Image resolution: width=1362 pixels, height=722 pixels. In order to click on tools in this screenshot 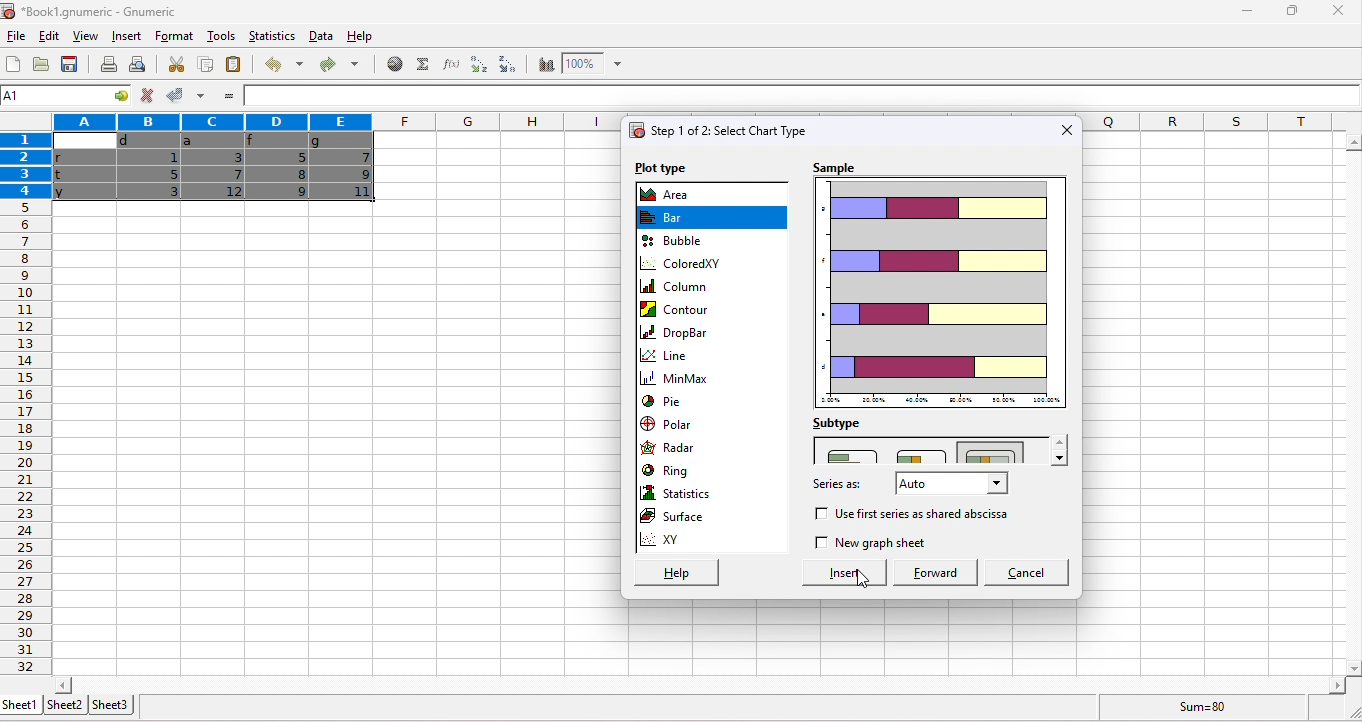, I will do `click(221, 35)`.